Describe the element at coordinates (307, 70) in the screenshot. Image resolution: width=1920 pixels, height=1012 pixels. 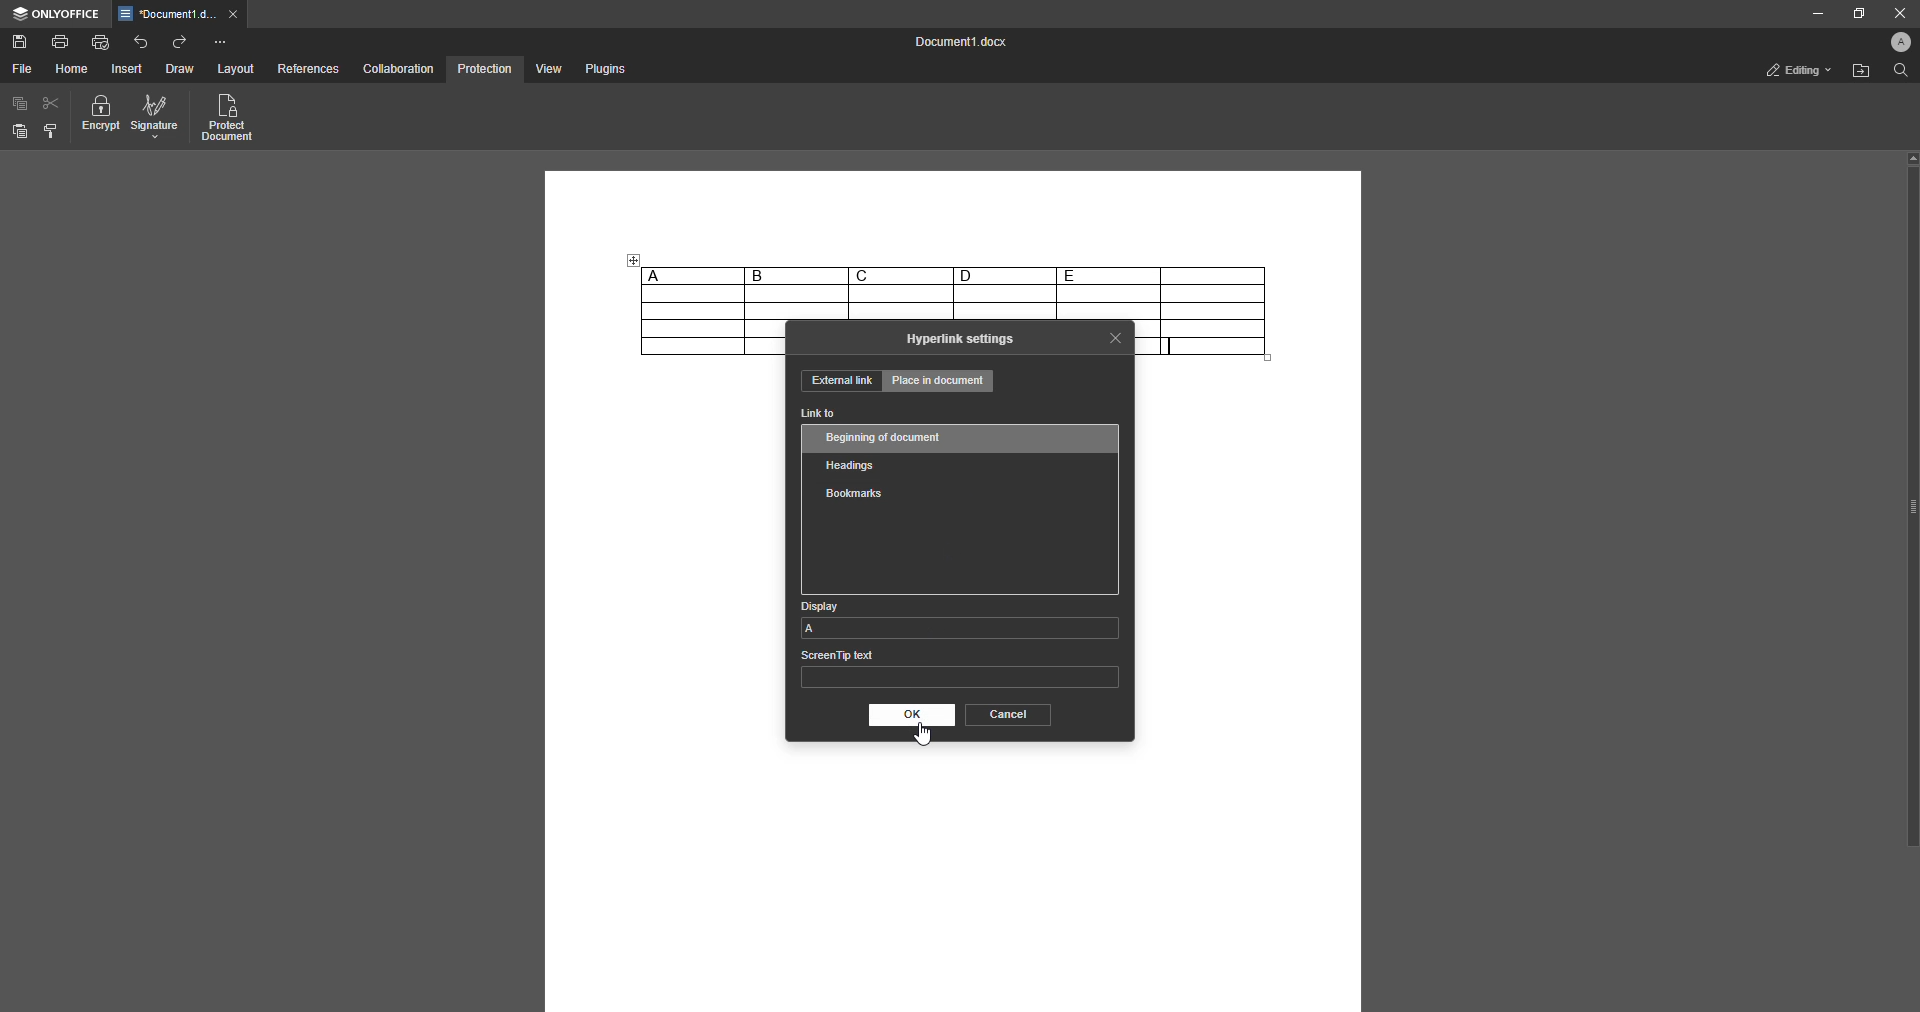
I see `References` at that location.